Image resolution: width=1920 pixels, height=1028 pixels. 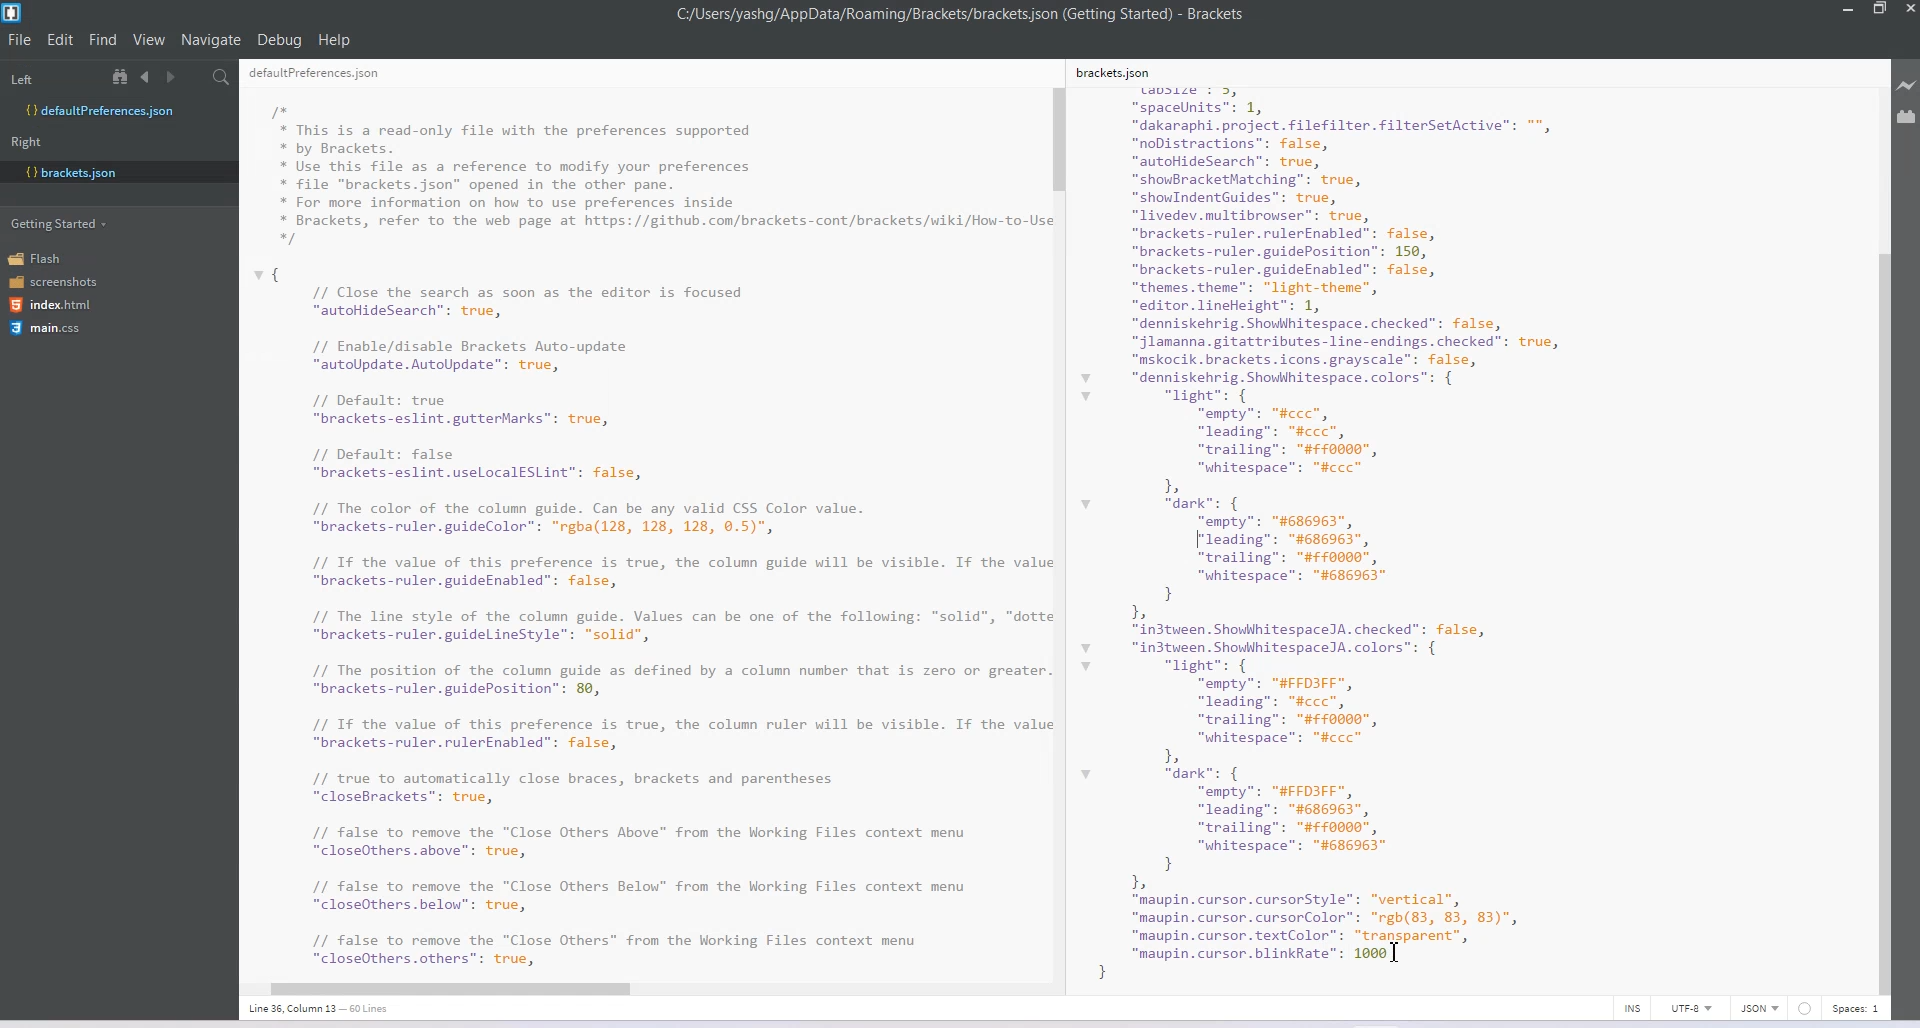 What do you see at coordinates (26, 142) in the screenshot?
I see `Right` at bounding box center [26, 142].